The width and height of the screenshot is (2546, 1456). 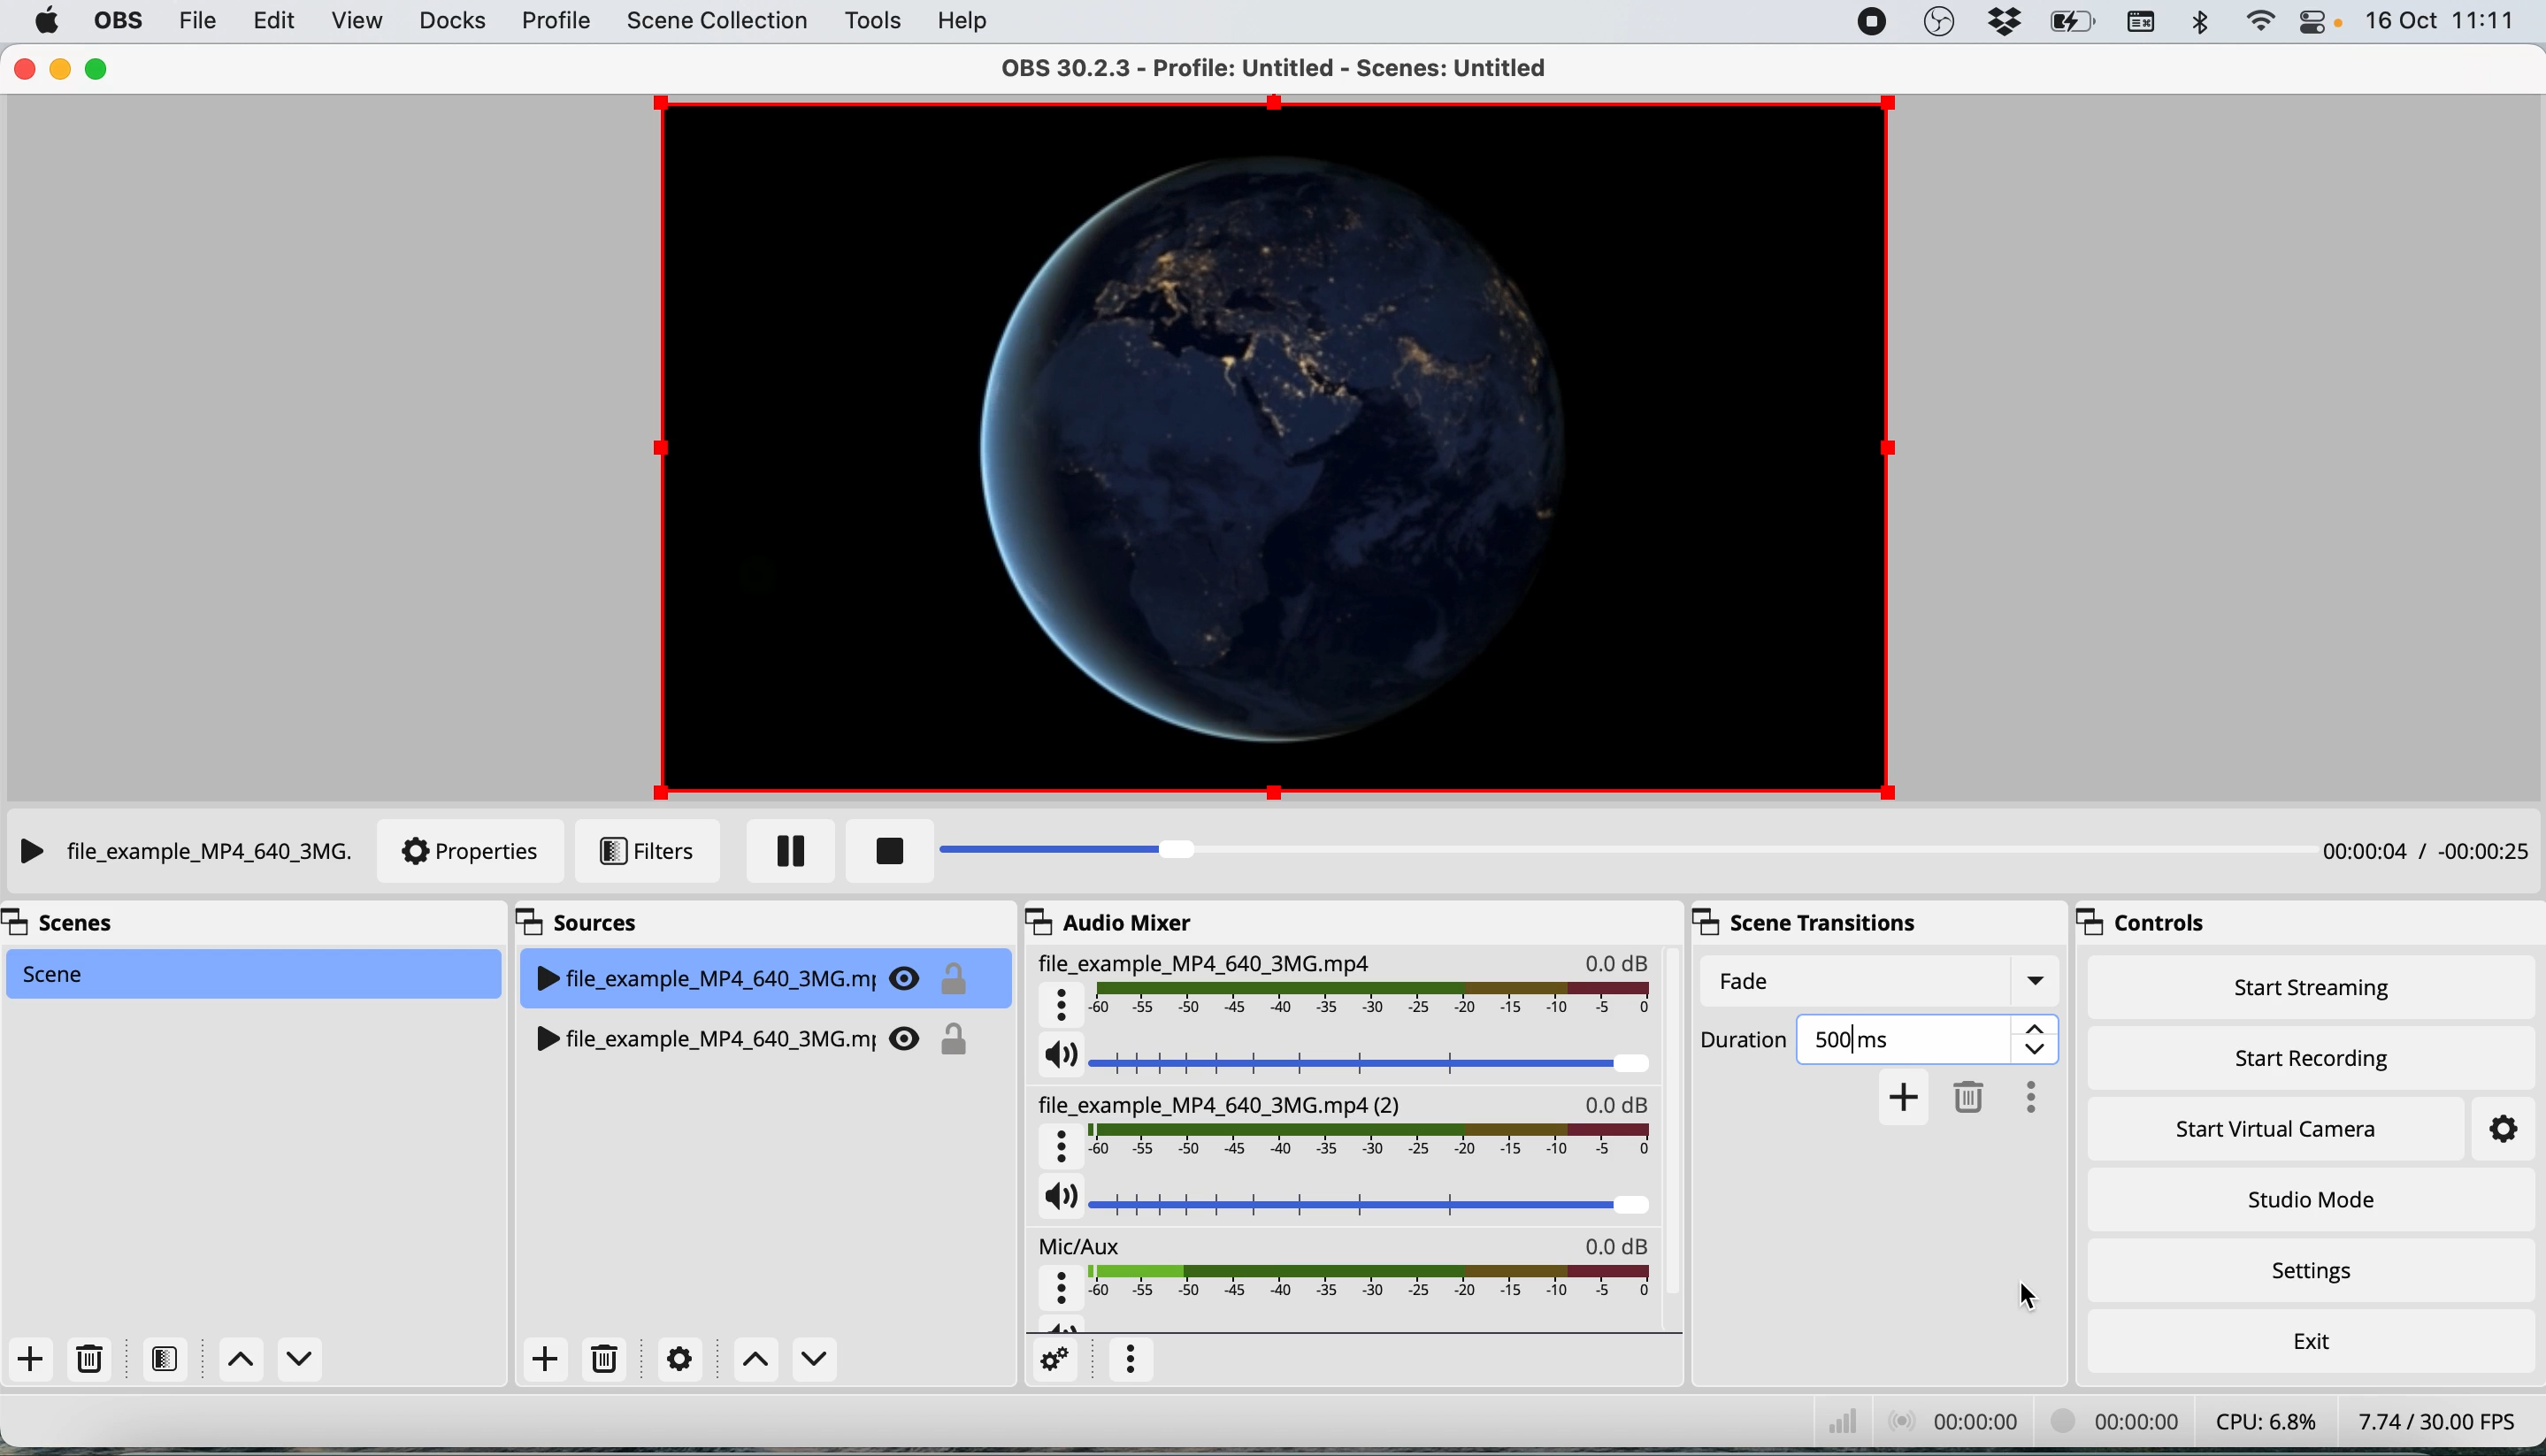 What do you see at coordinates (602, 1357) in the screenshot?
I see `delete source` at bounding box center [602, 1357].